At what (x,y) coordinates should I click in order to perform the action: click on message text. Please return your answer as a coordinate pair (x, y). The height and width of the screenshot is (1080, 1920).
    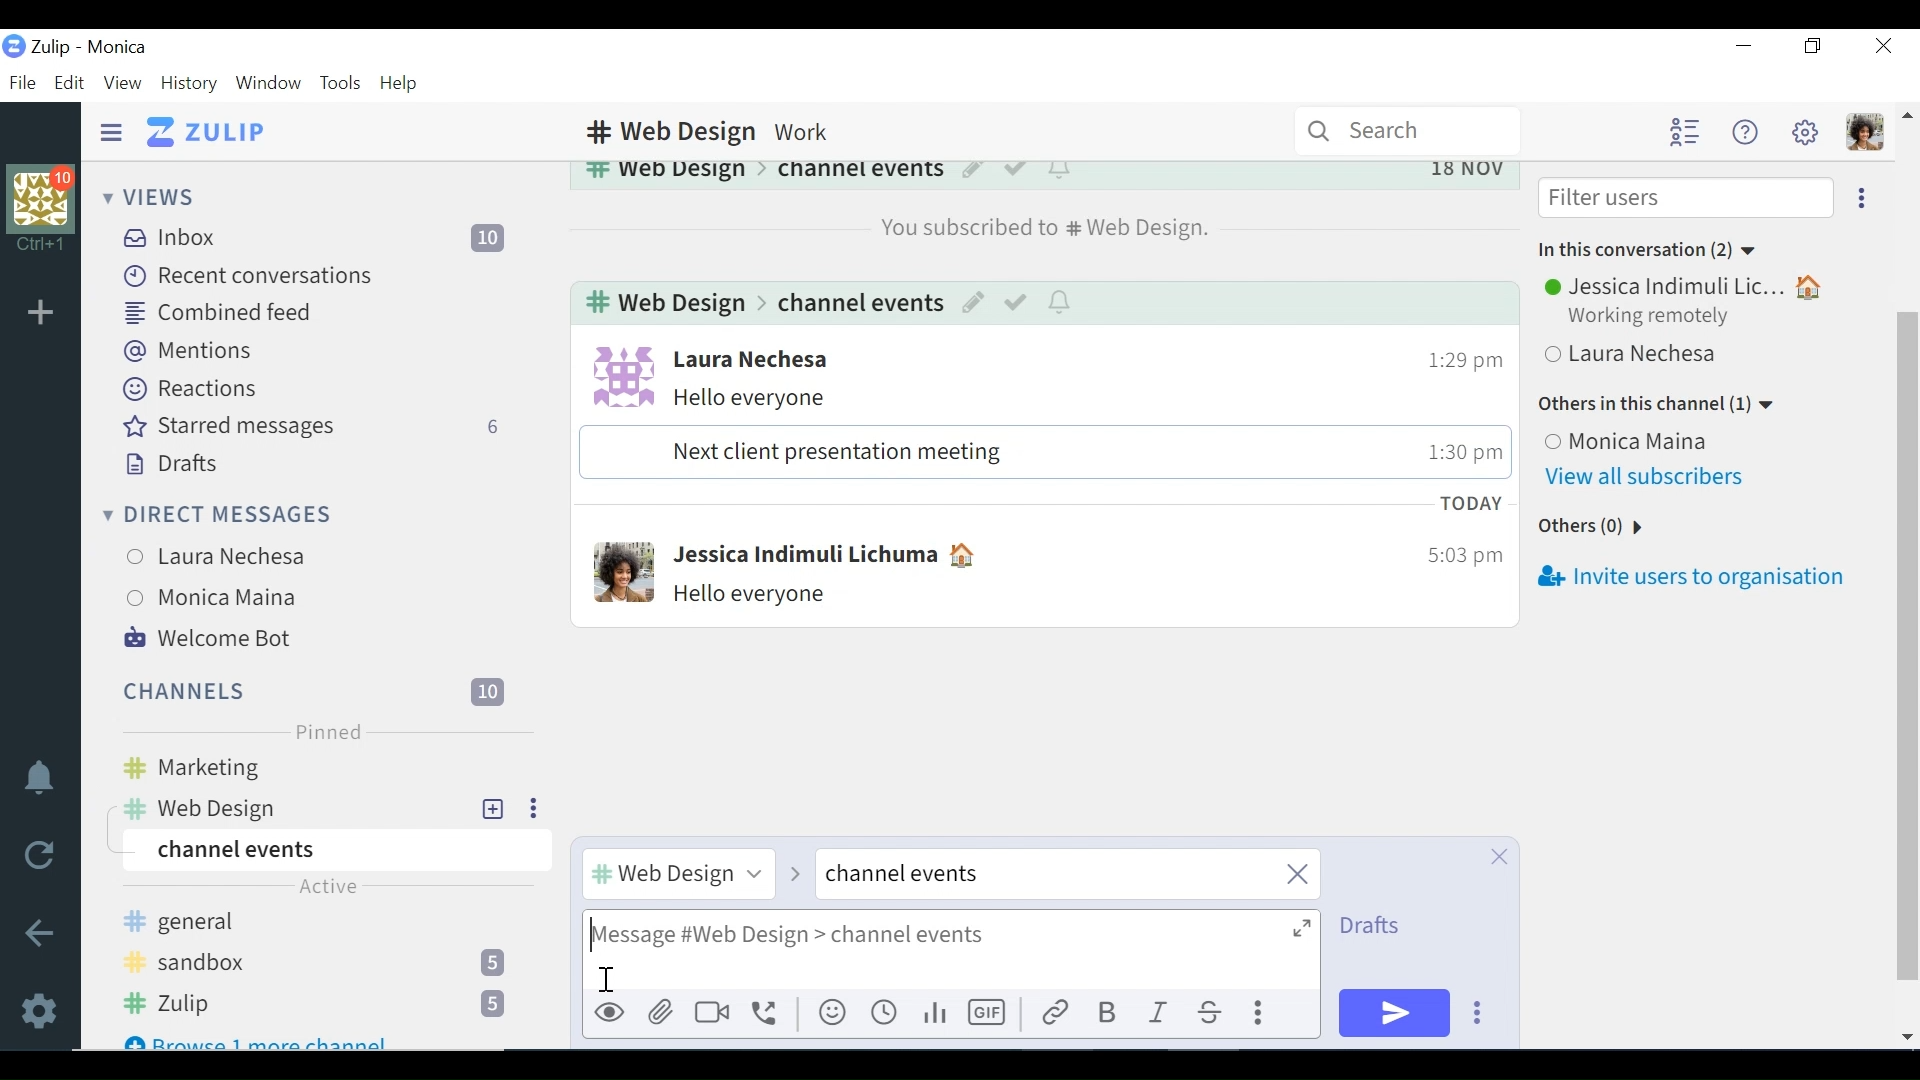
    Looking at the image, I should click on (842, 454).